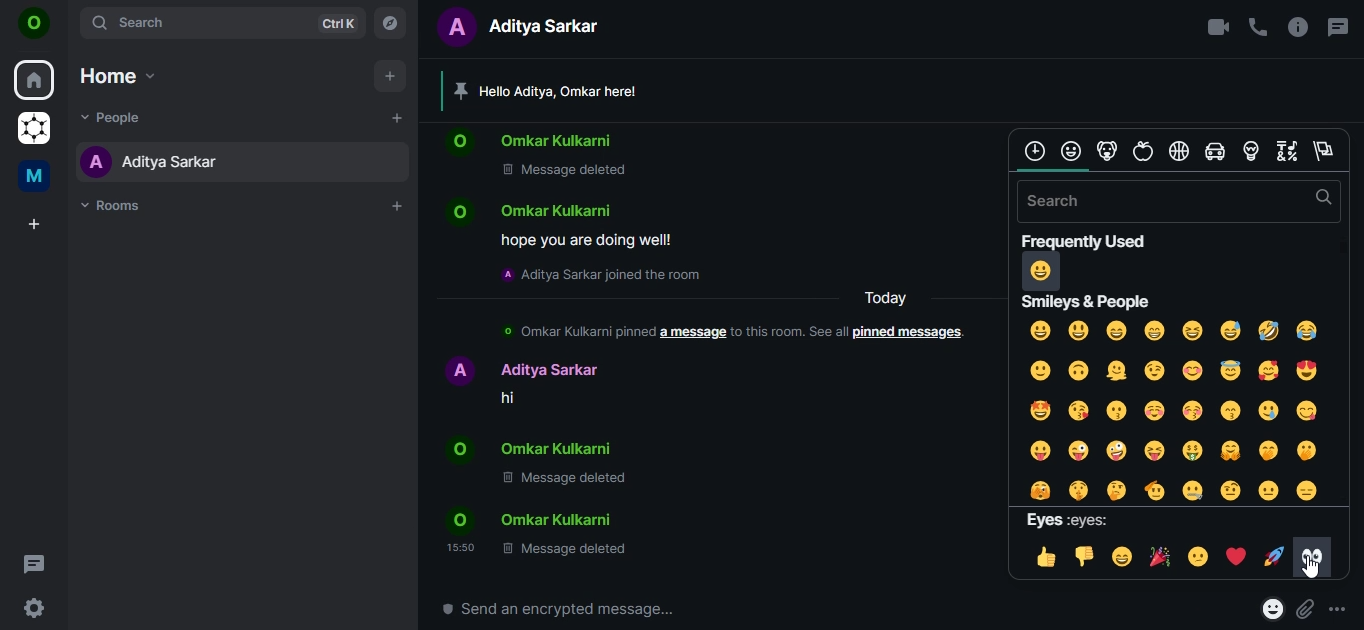 The width and height of the screenshot is (1364, 630). What do you see at coordinates (576, 610) in the screenshot?
I see `send an encrypted message` at bounding box center [576, 610].